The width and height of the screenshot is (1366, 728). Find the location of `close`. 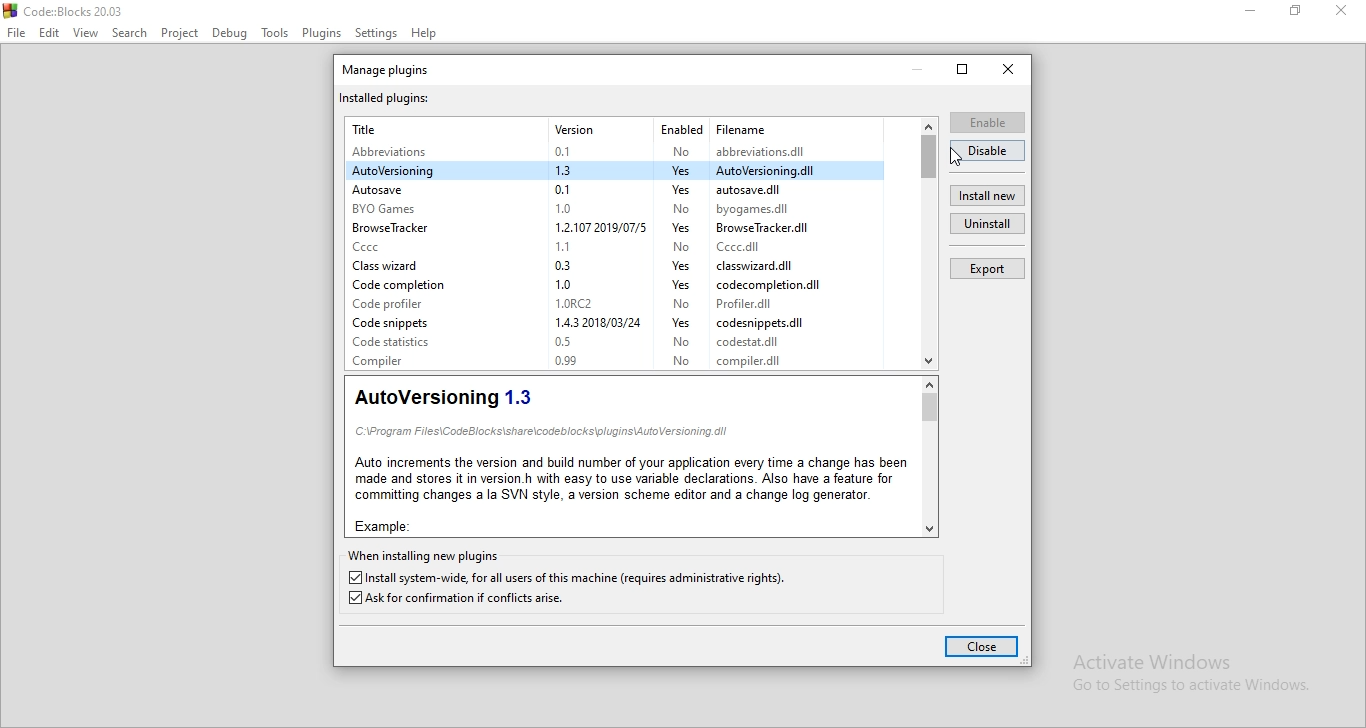

close is located at coordinates (980, 646).